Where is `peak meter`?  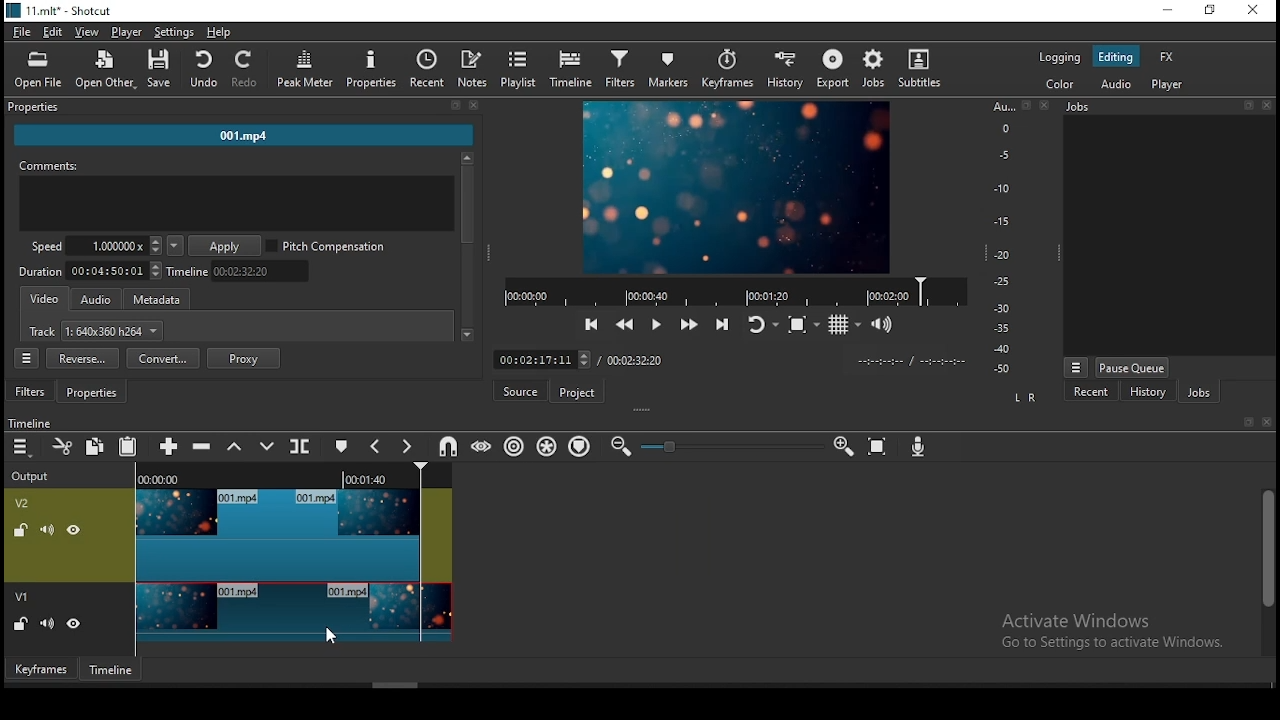
peak meter is located at coordinates (306, 68).